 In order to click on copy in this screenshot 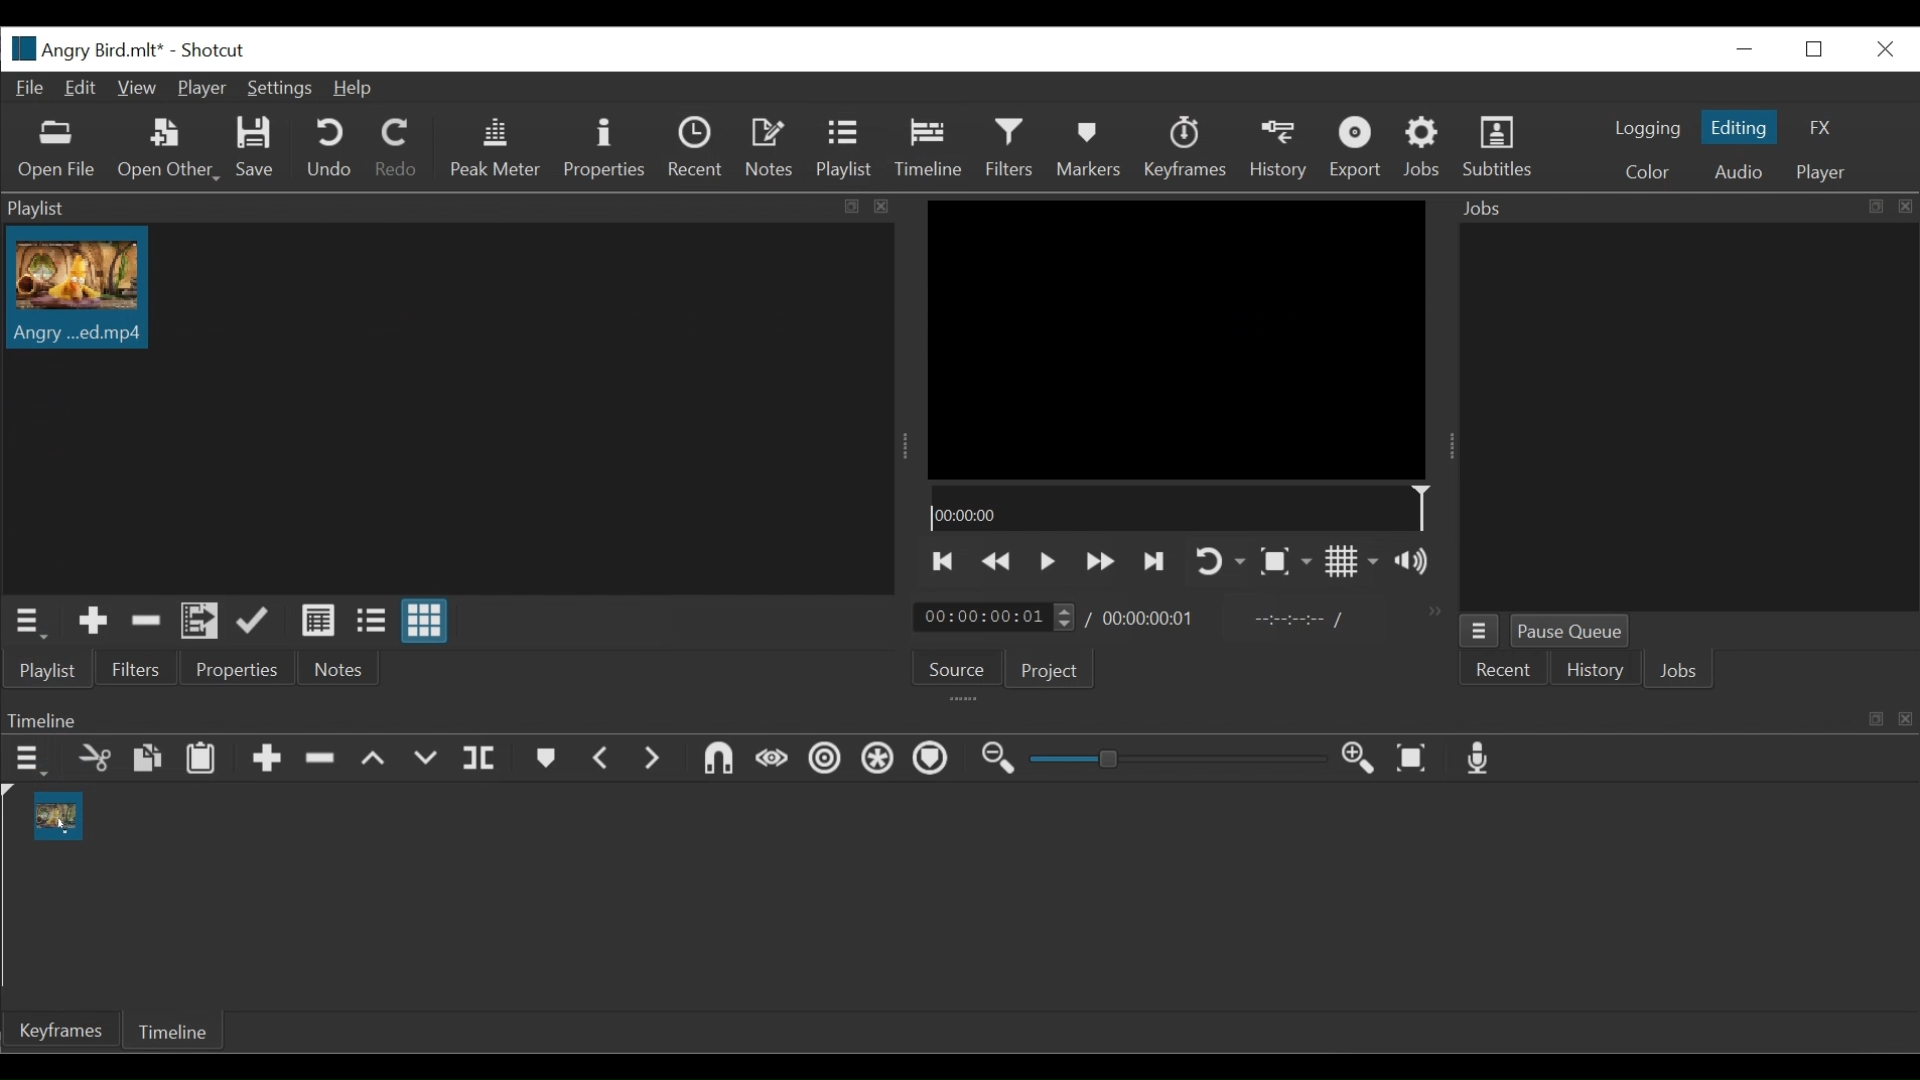, I will do `click(147, 759)`.